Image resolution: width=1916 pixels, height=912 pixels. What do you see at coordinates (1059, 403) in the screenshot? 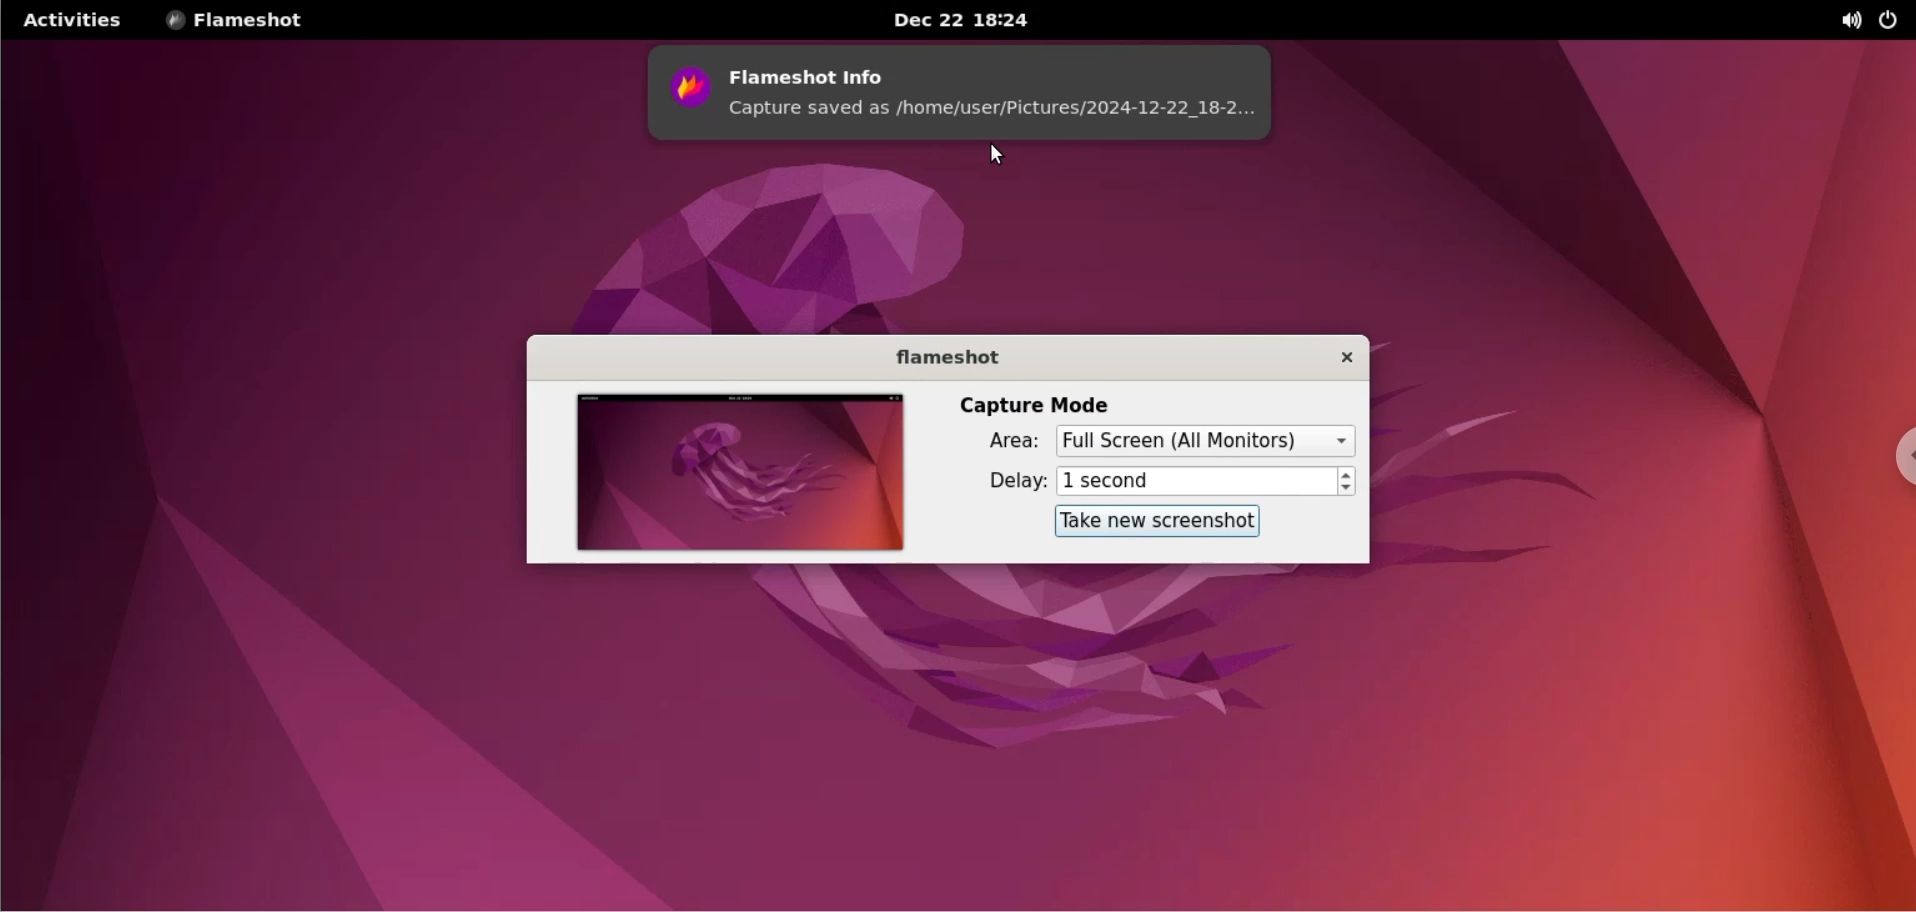
I see `capture mode ` at bounding box center [1059, 403].